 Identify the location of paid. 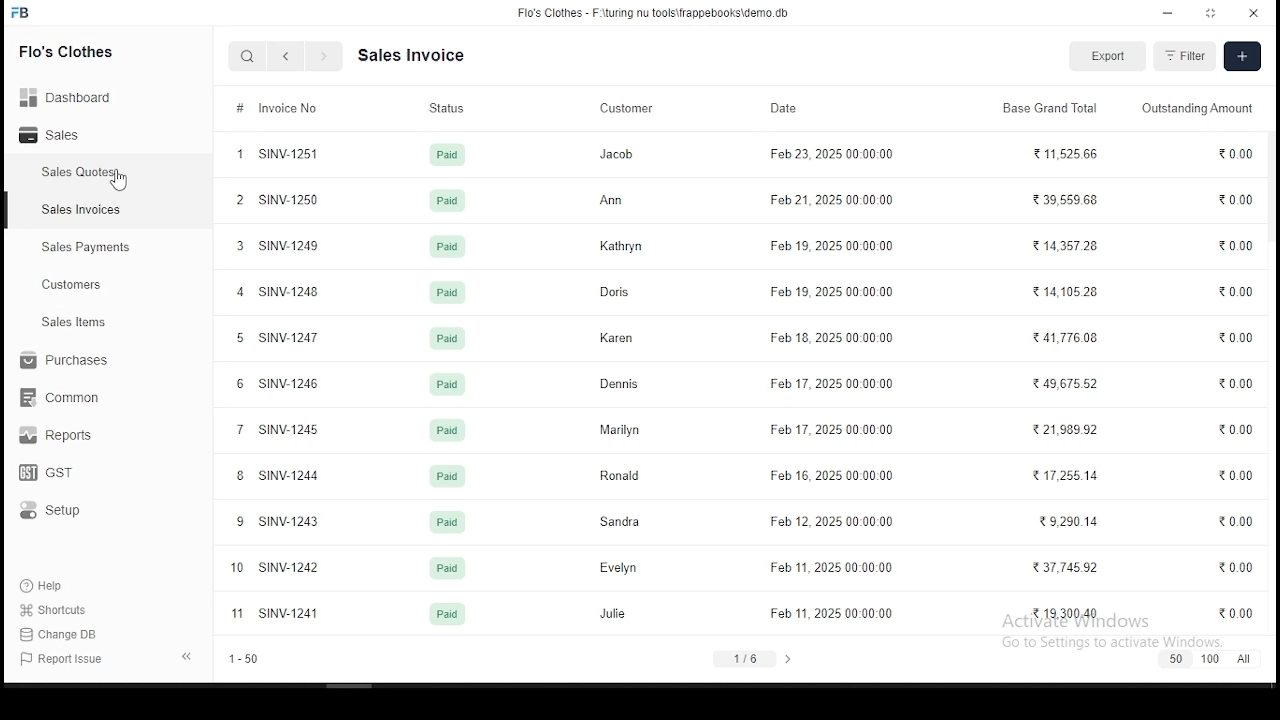
(446, 338).